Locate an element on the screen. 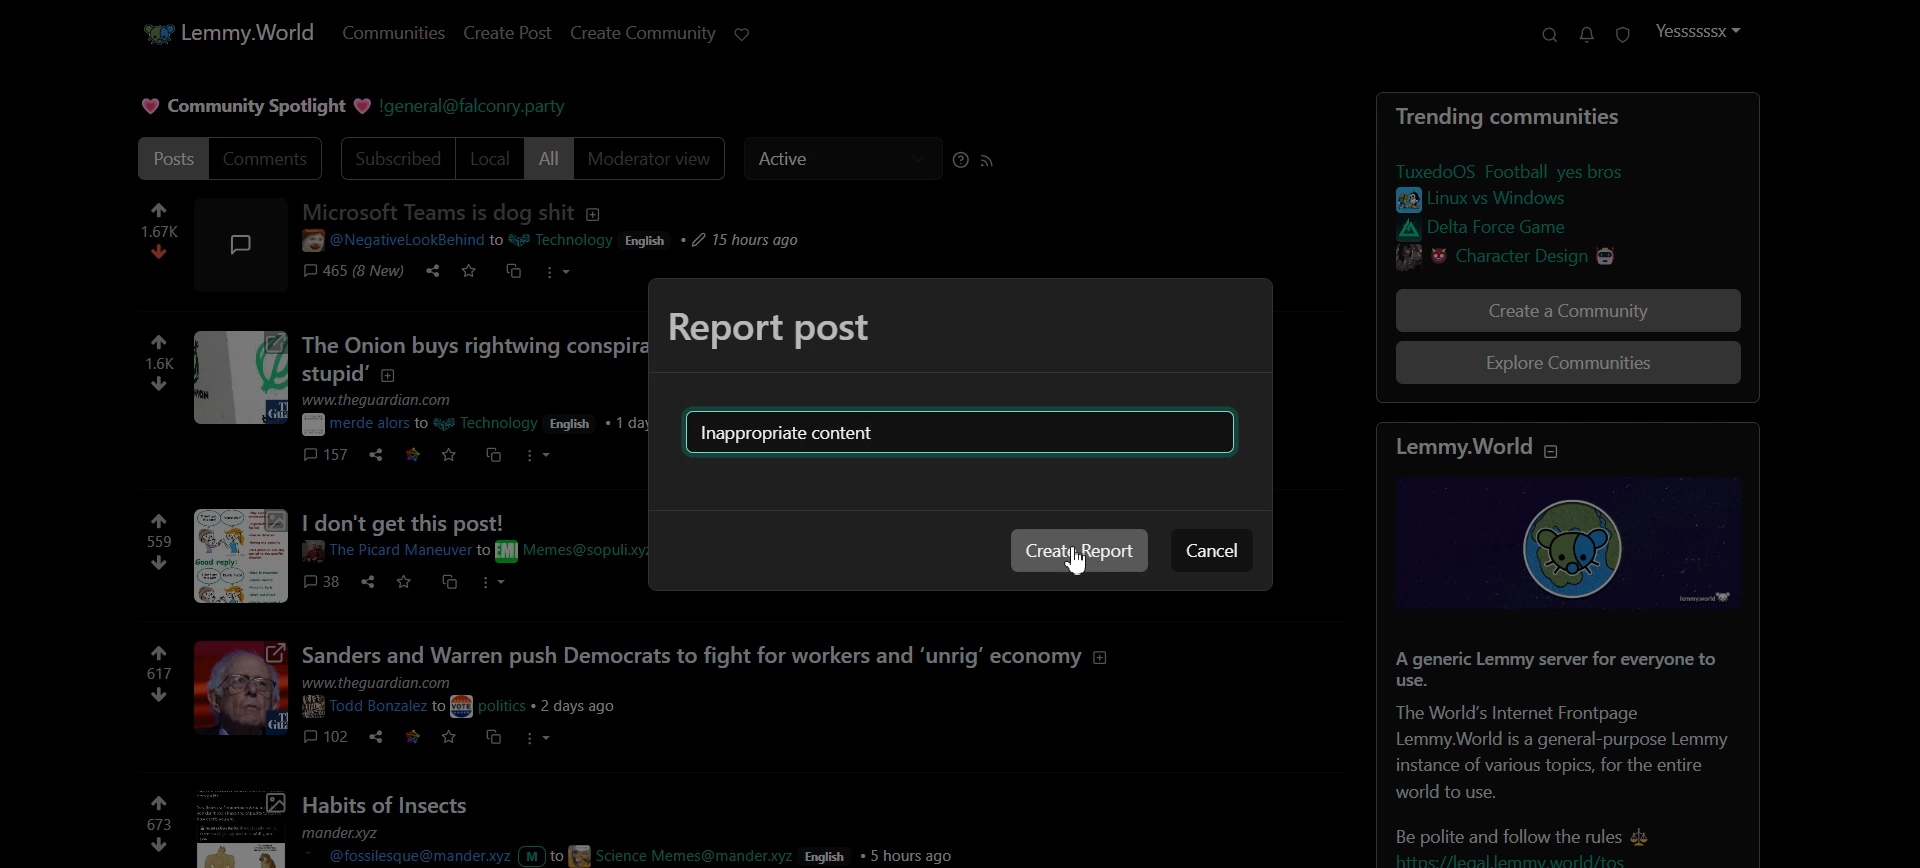 The height and width of the screenshot is (868, 1920). Create Post is located at coordinates (508, 33).